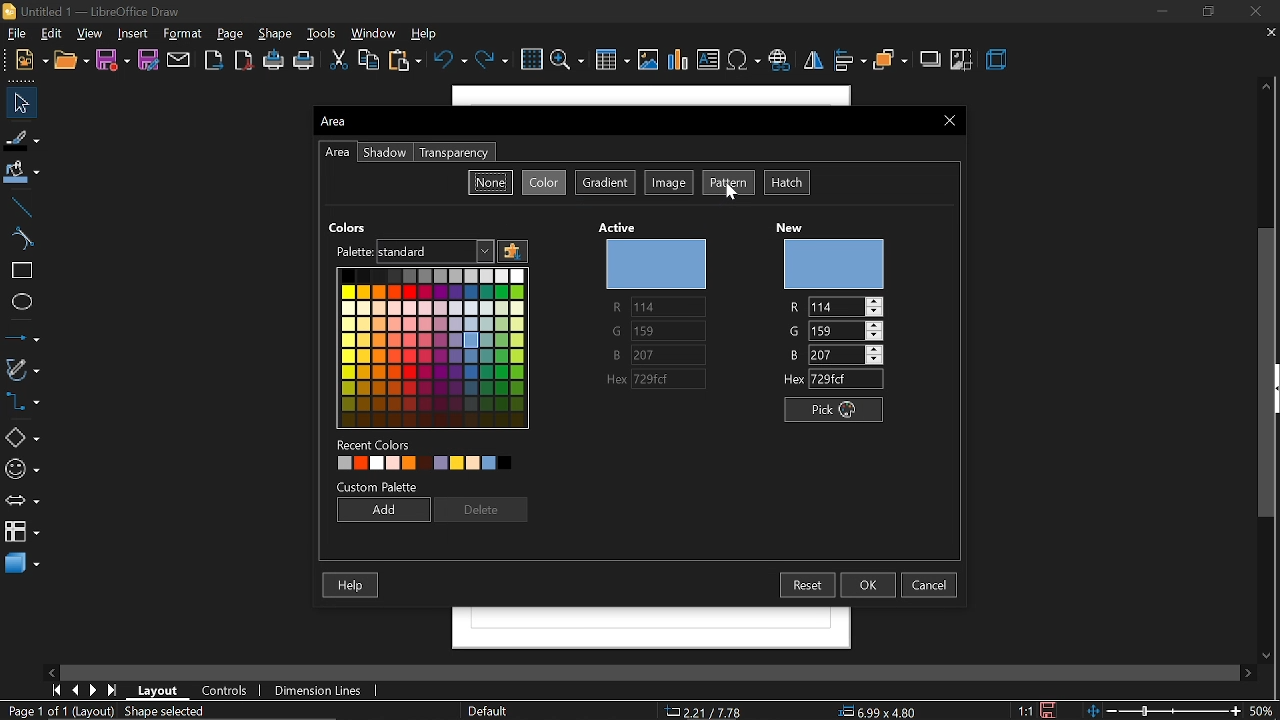  What do you see at coordinates (567, 60) in the screenshot?
I see `zoom` at bounding box center [567, 60].